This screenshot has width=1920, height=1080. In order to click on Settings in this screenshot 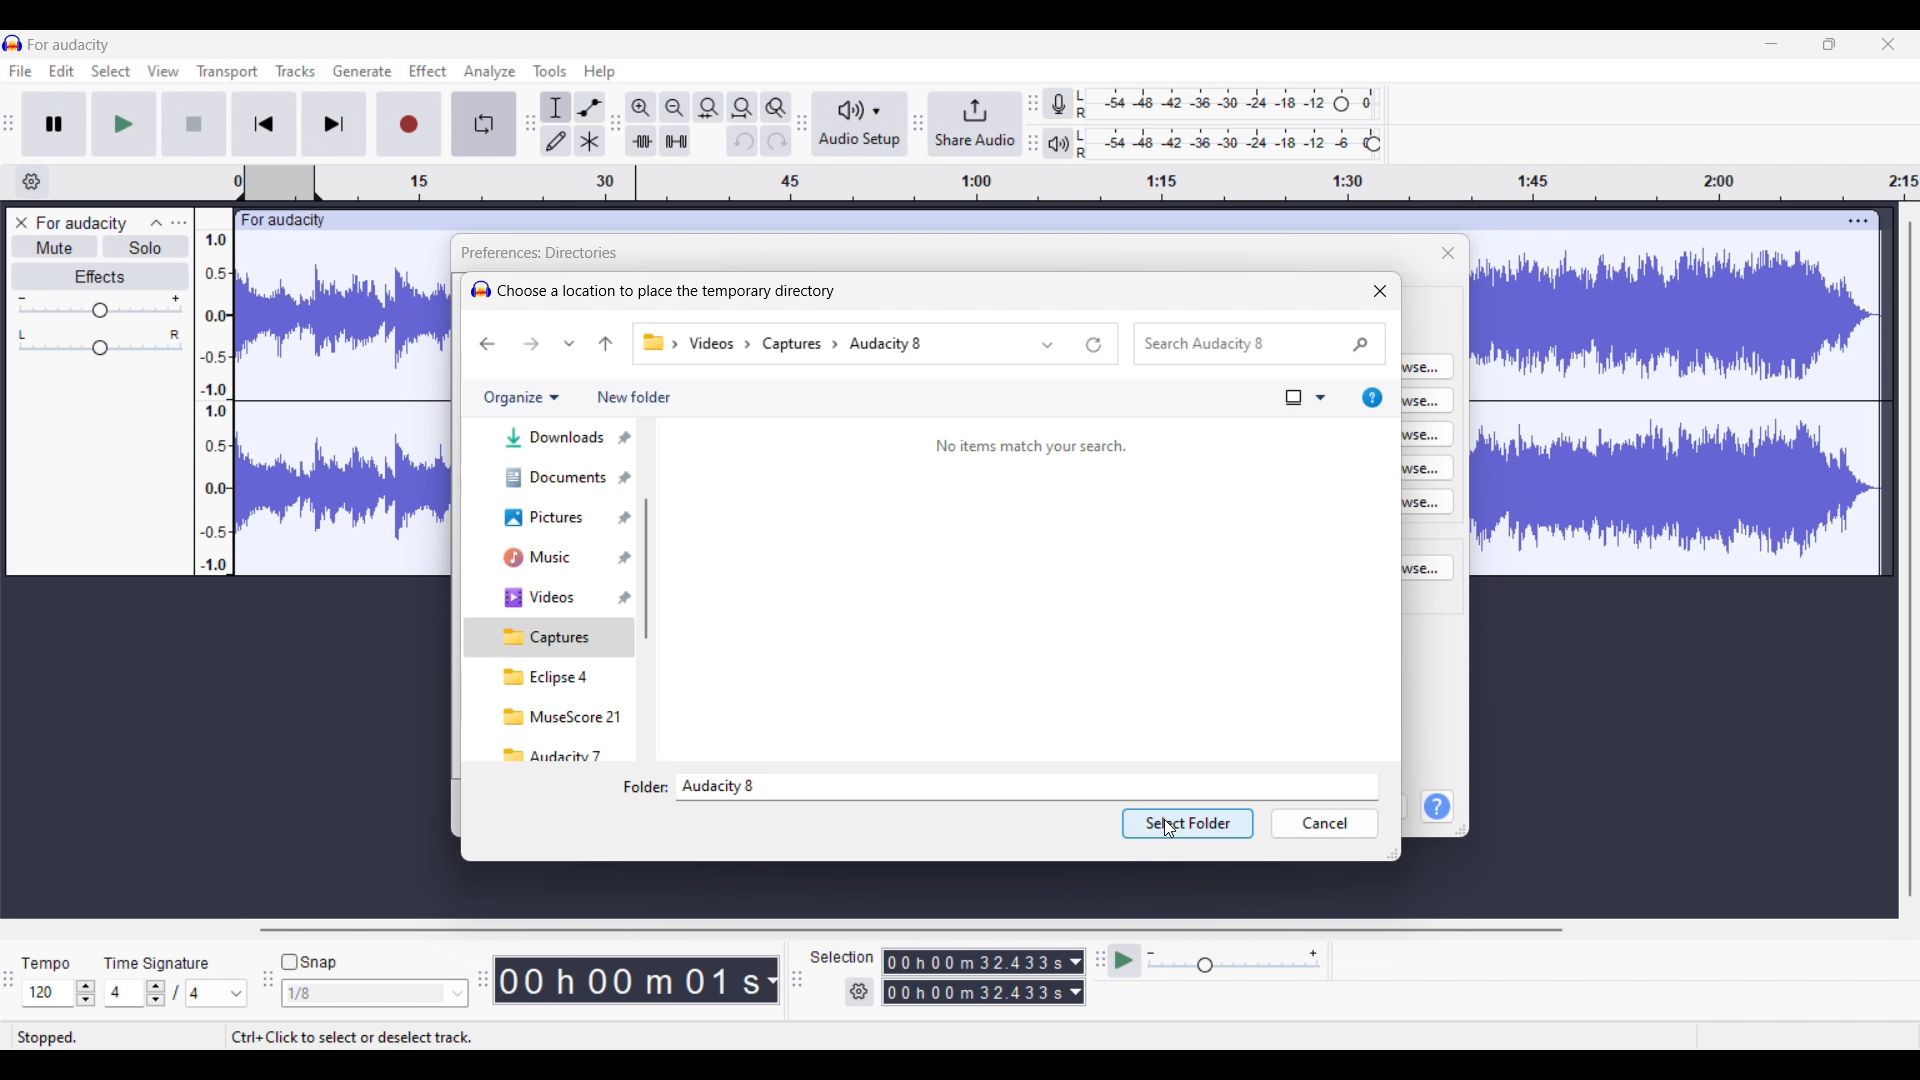, I will do `click(860, 992)`.